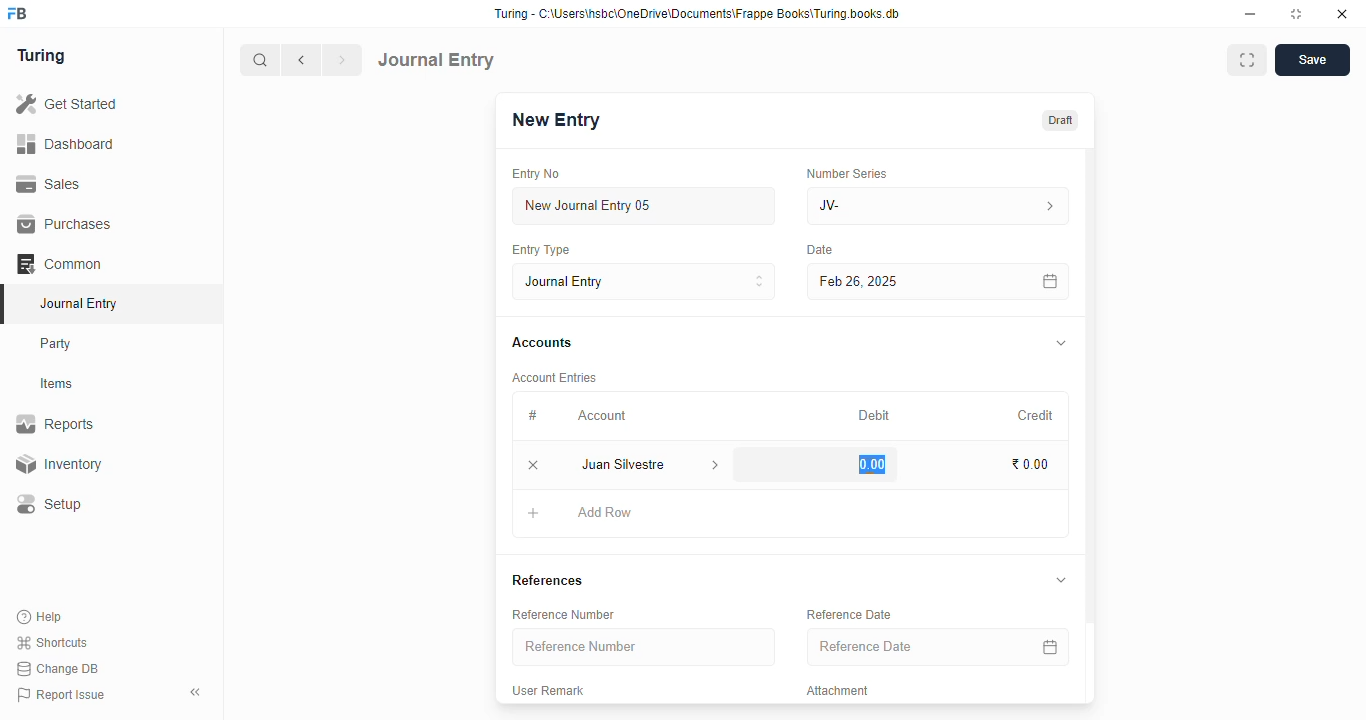 The image size is (1366, 720). I want to click on purchases, so click(64, 224).